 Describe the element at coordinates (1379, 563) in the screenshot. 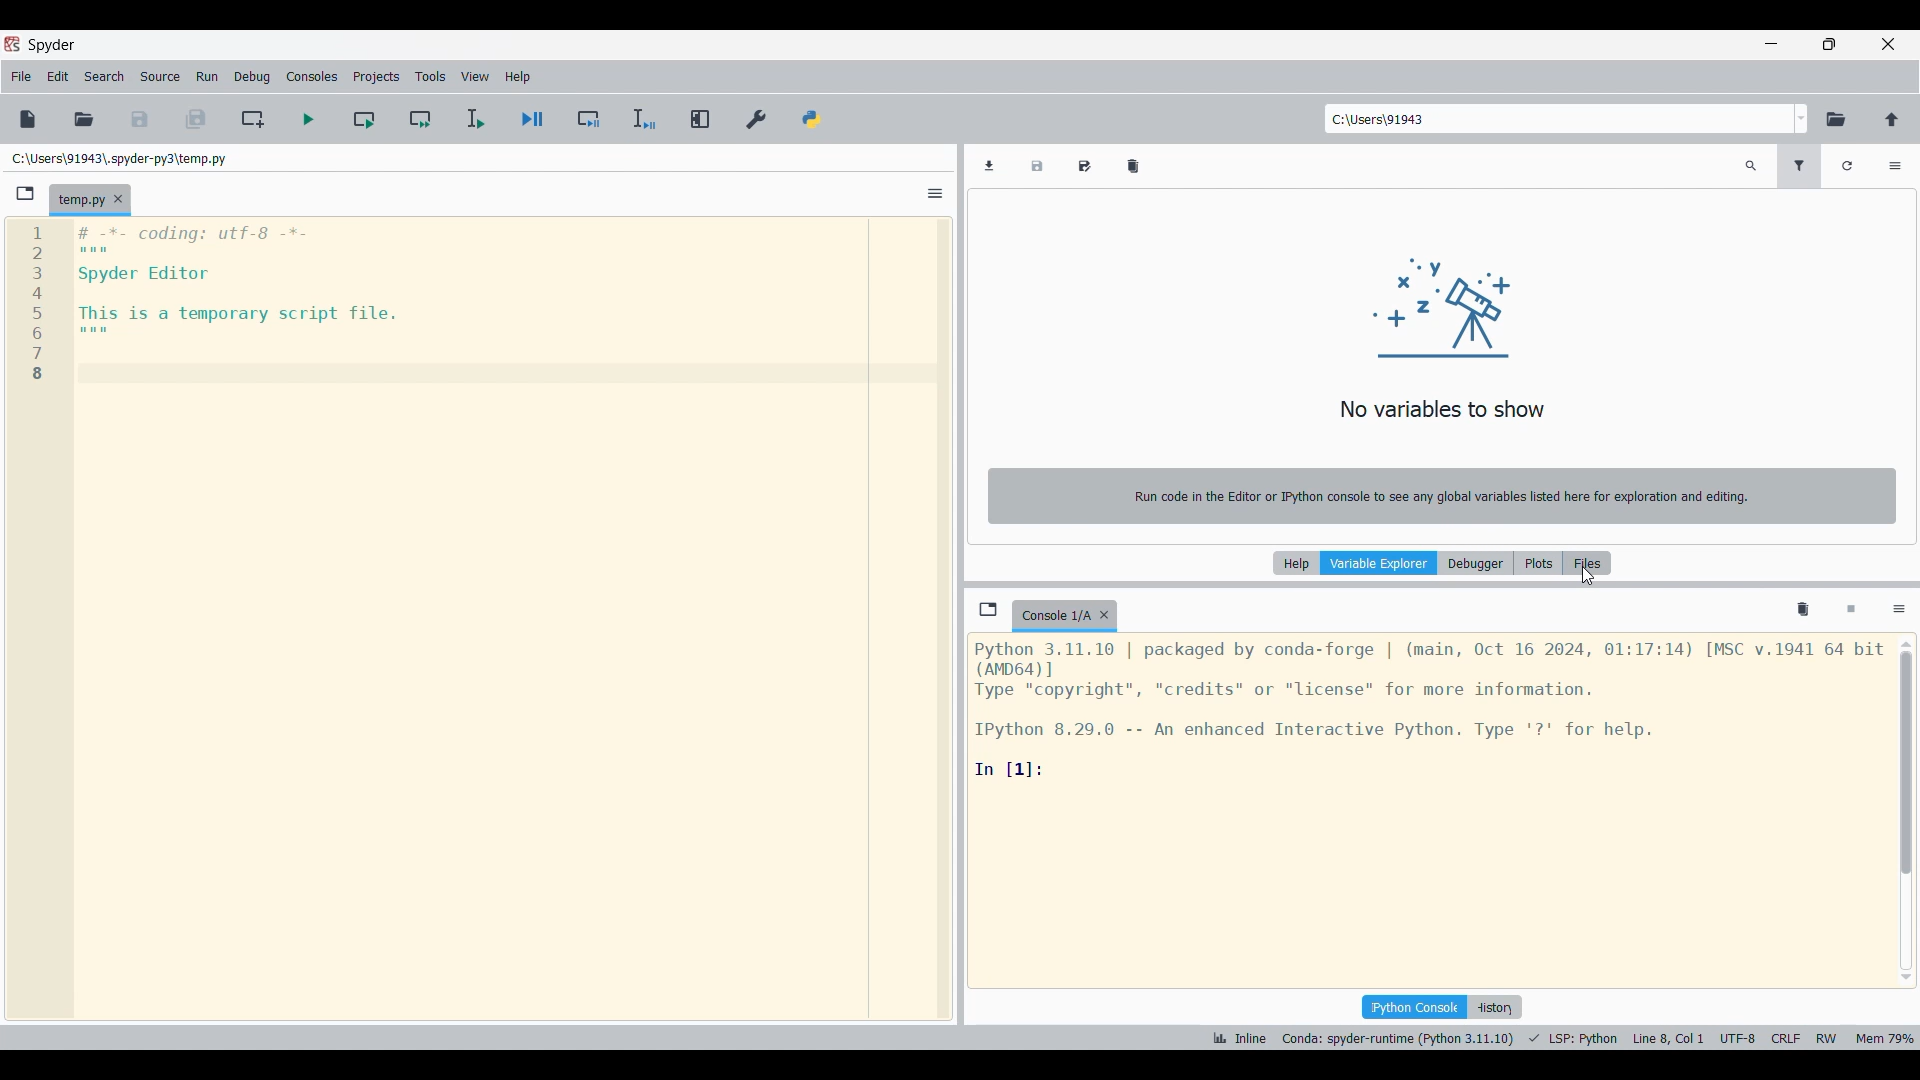

I see `Variable explorer` at that location.